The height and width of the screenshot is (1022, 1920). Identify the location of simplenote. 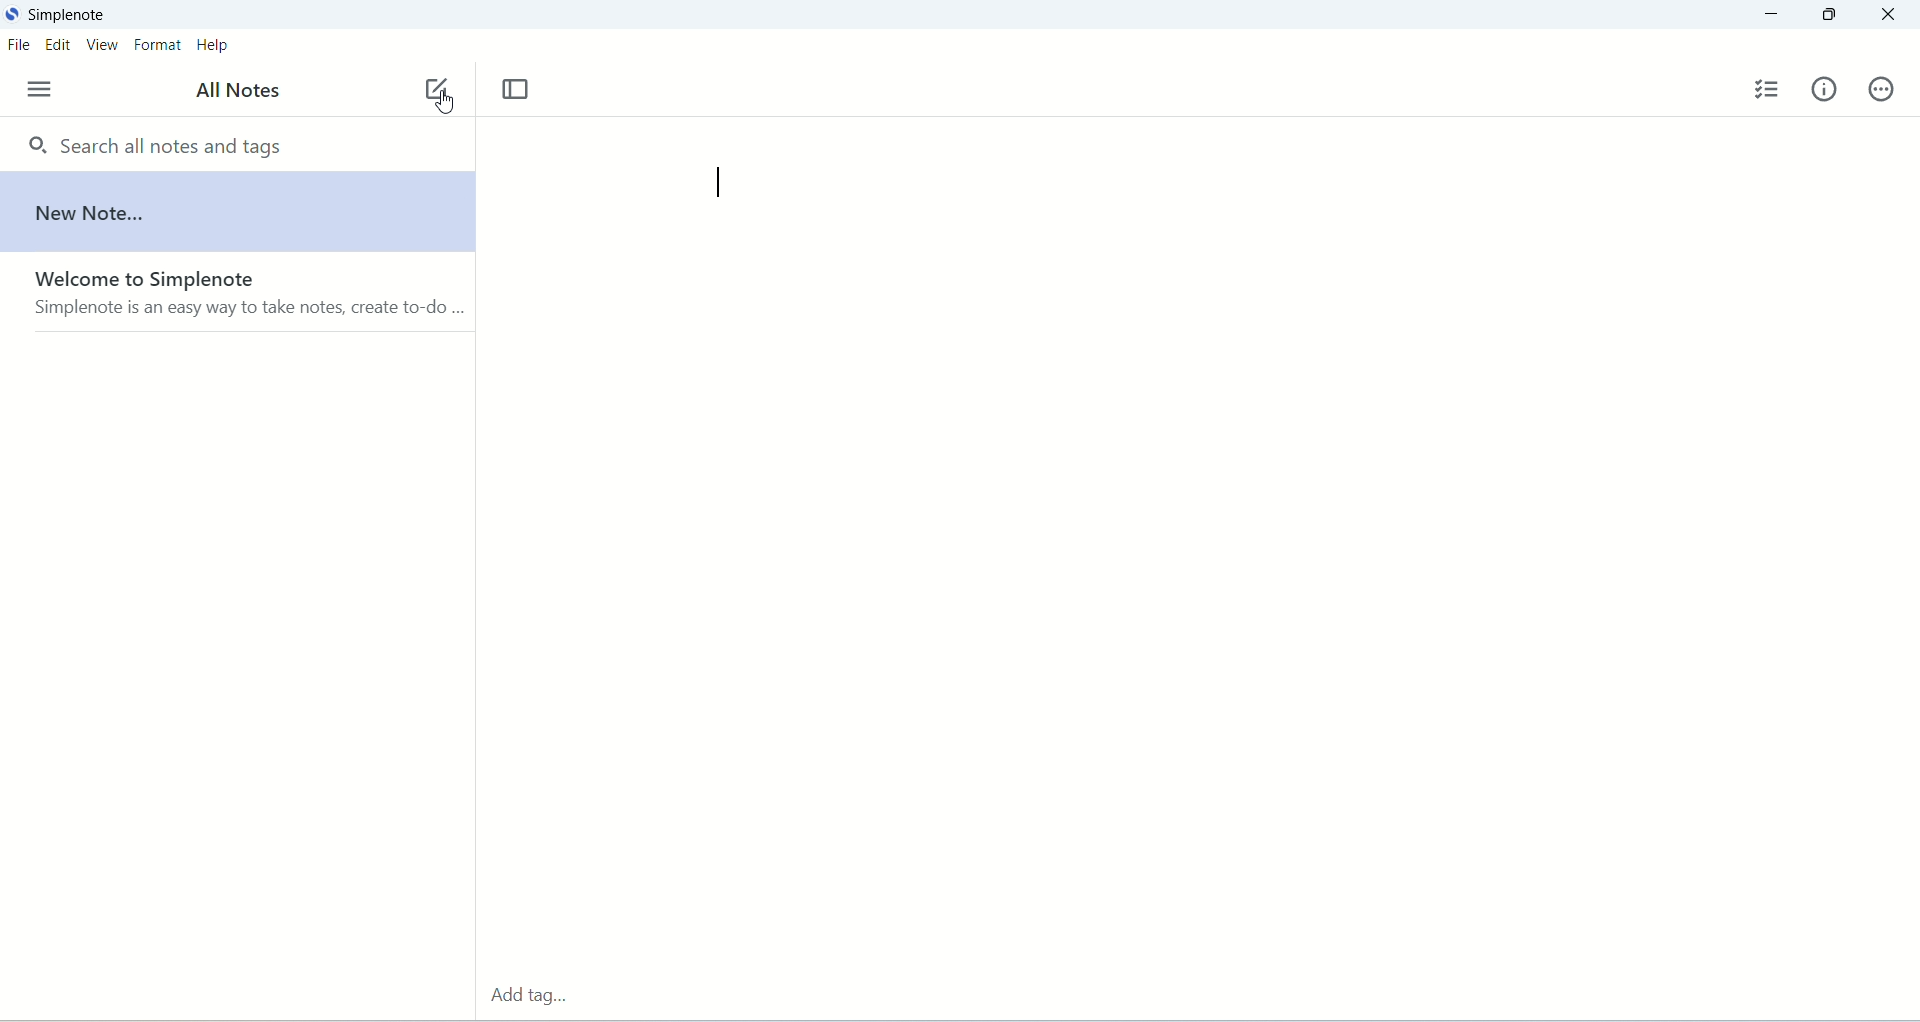
(68, 15).